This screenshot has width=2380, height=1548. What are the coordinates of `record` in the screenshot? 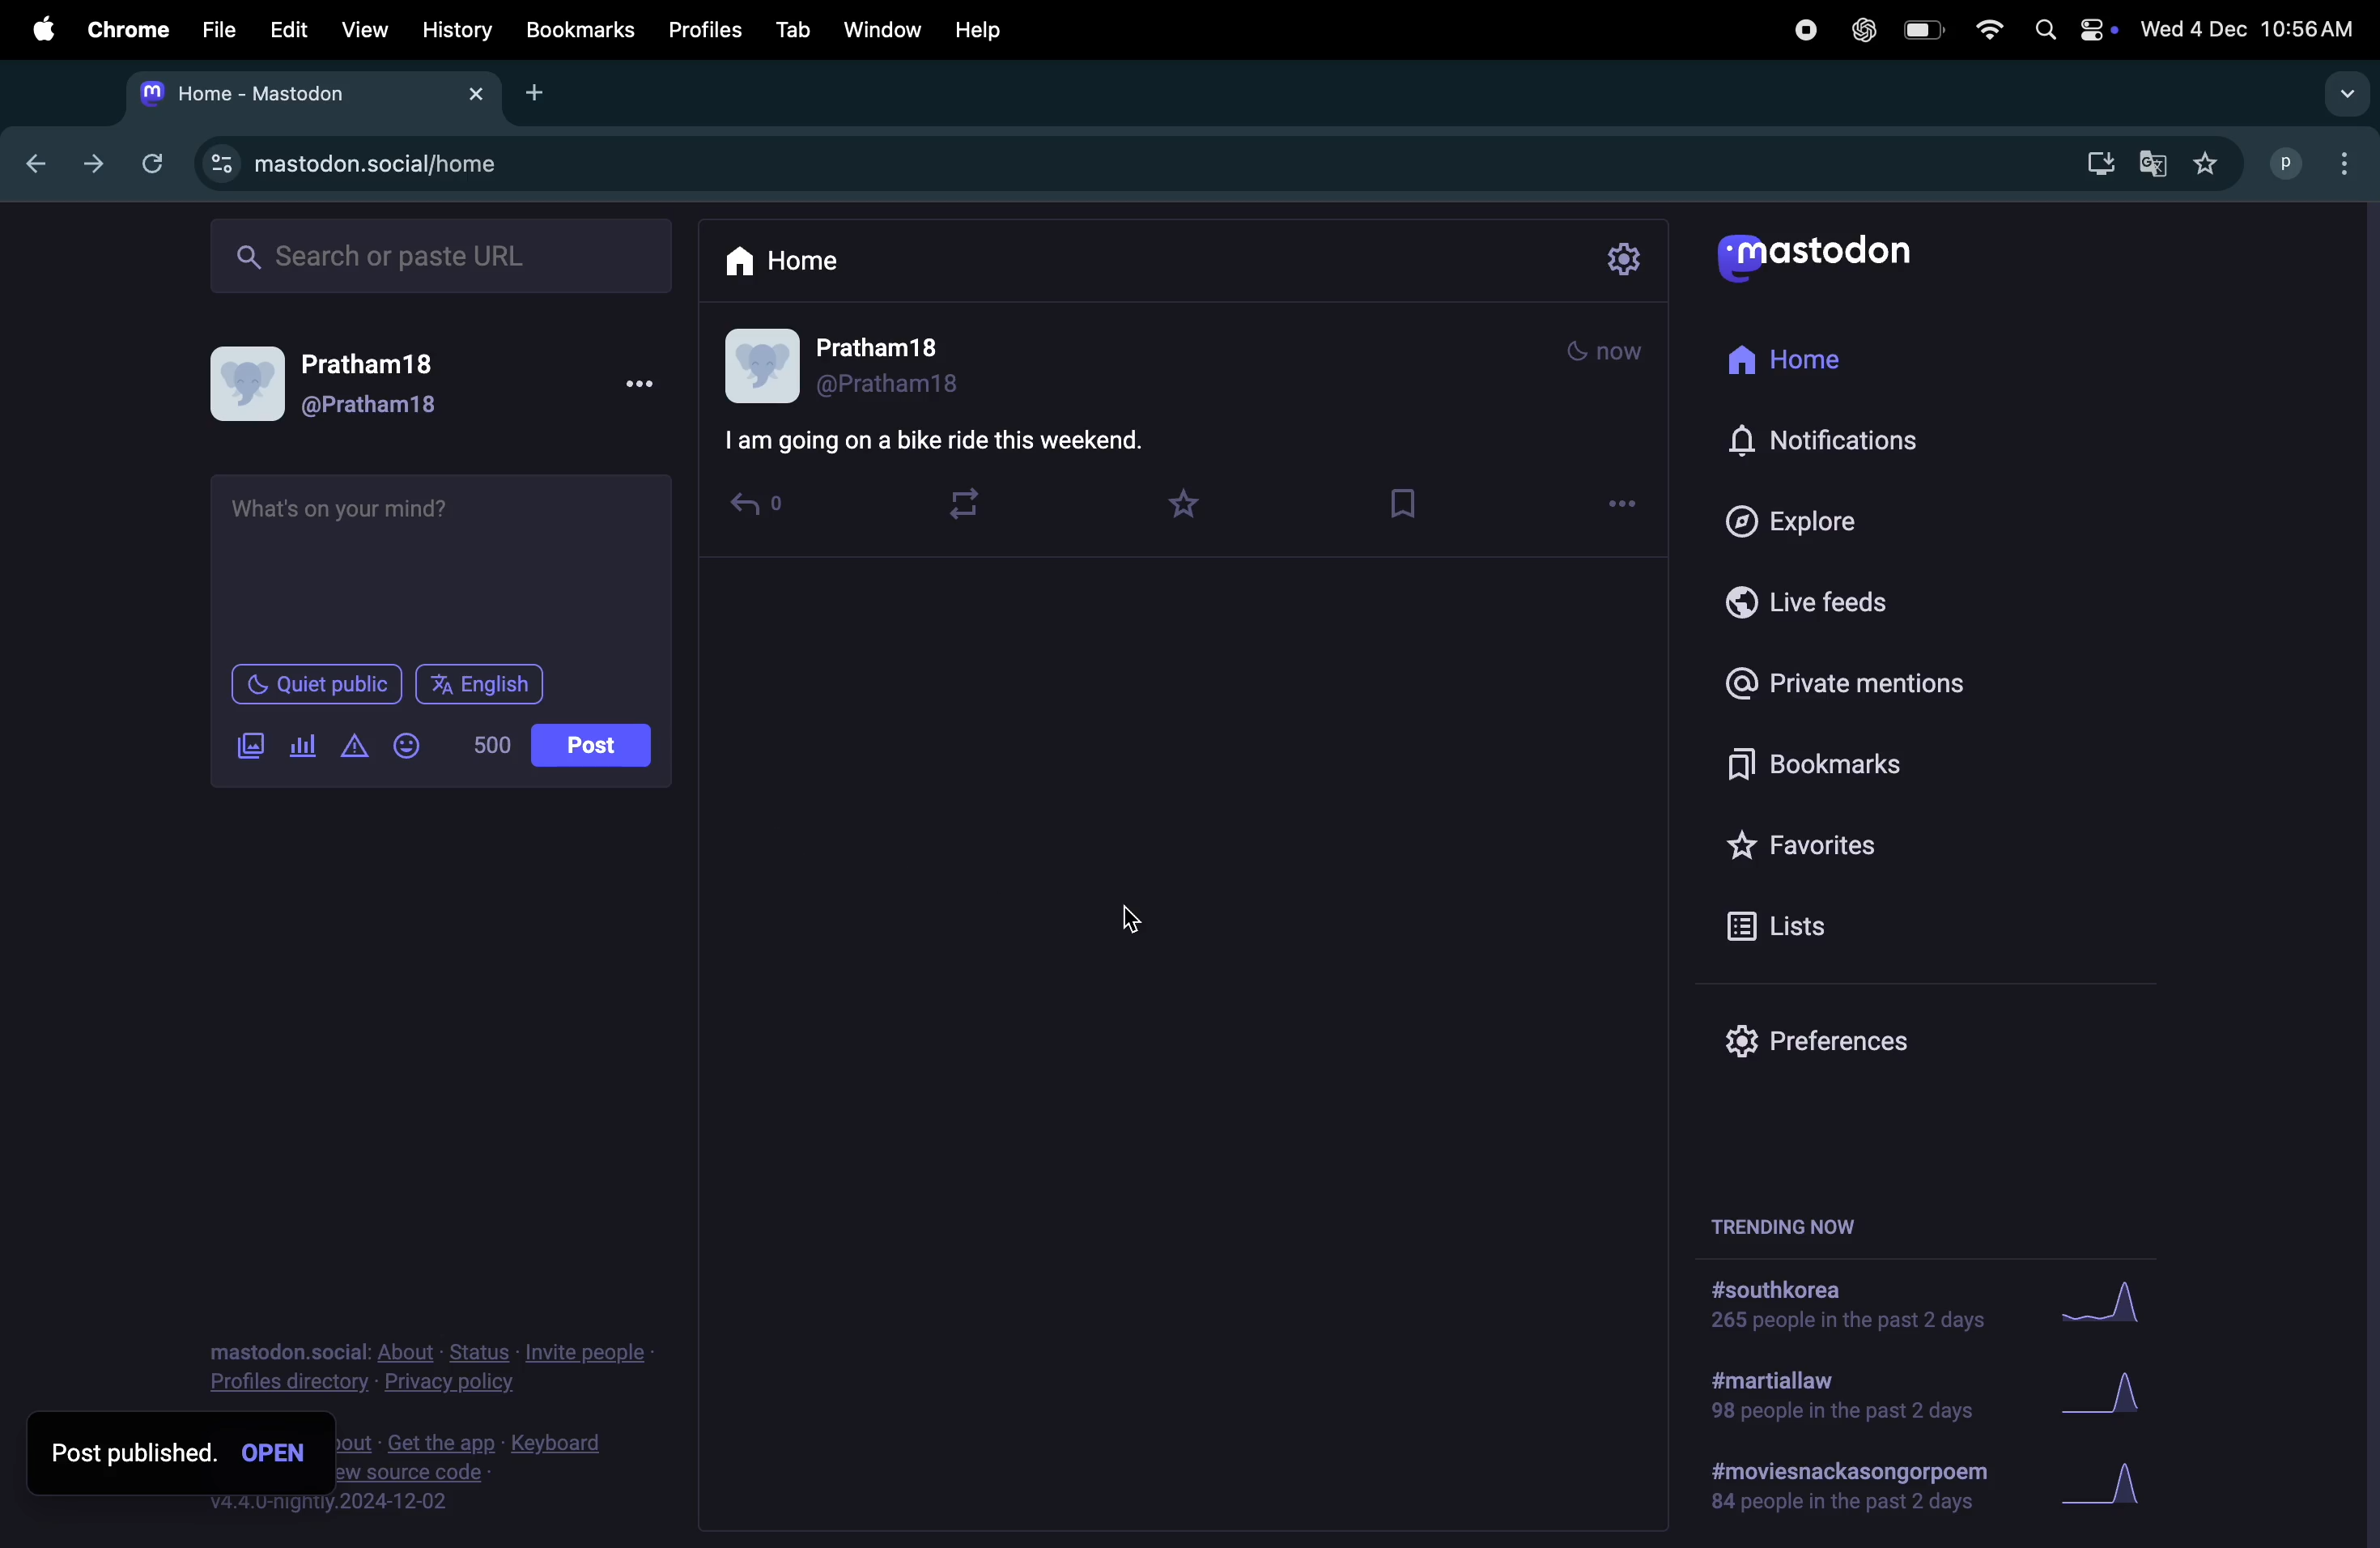 It's located at (1799, 29).